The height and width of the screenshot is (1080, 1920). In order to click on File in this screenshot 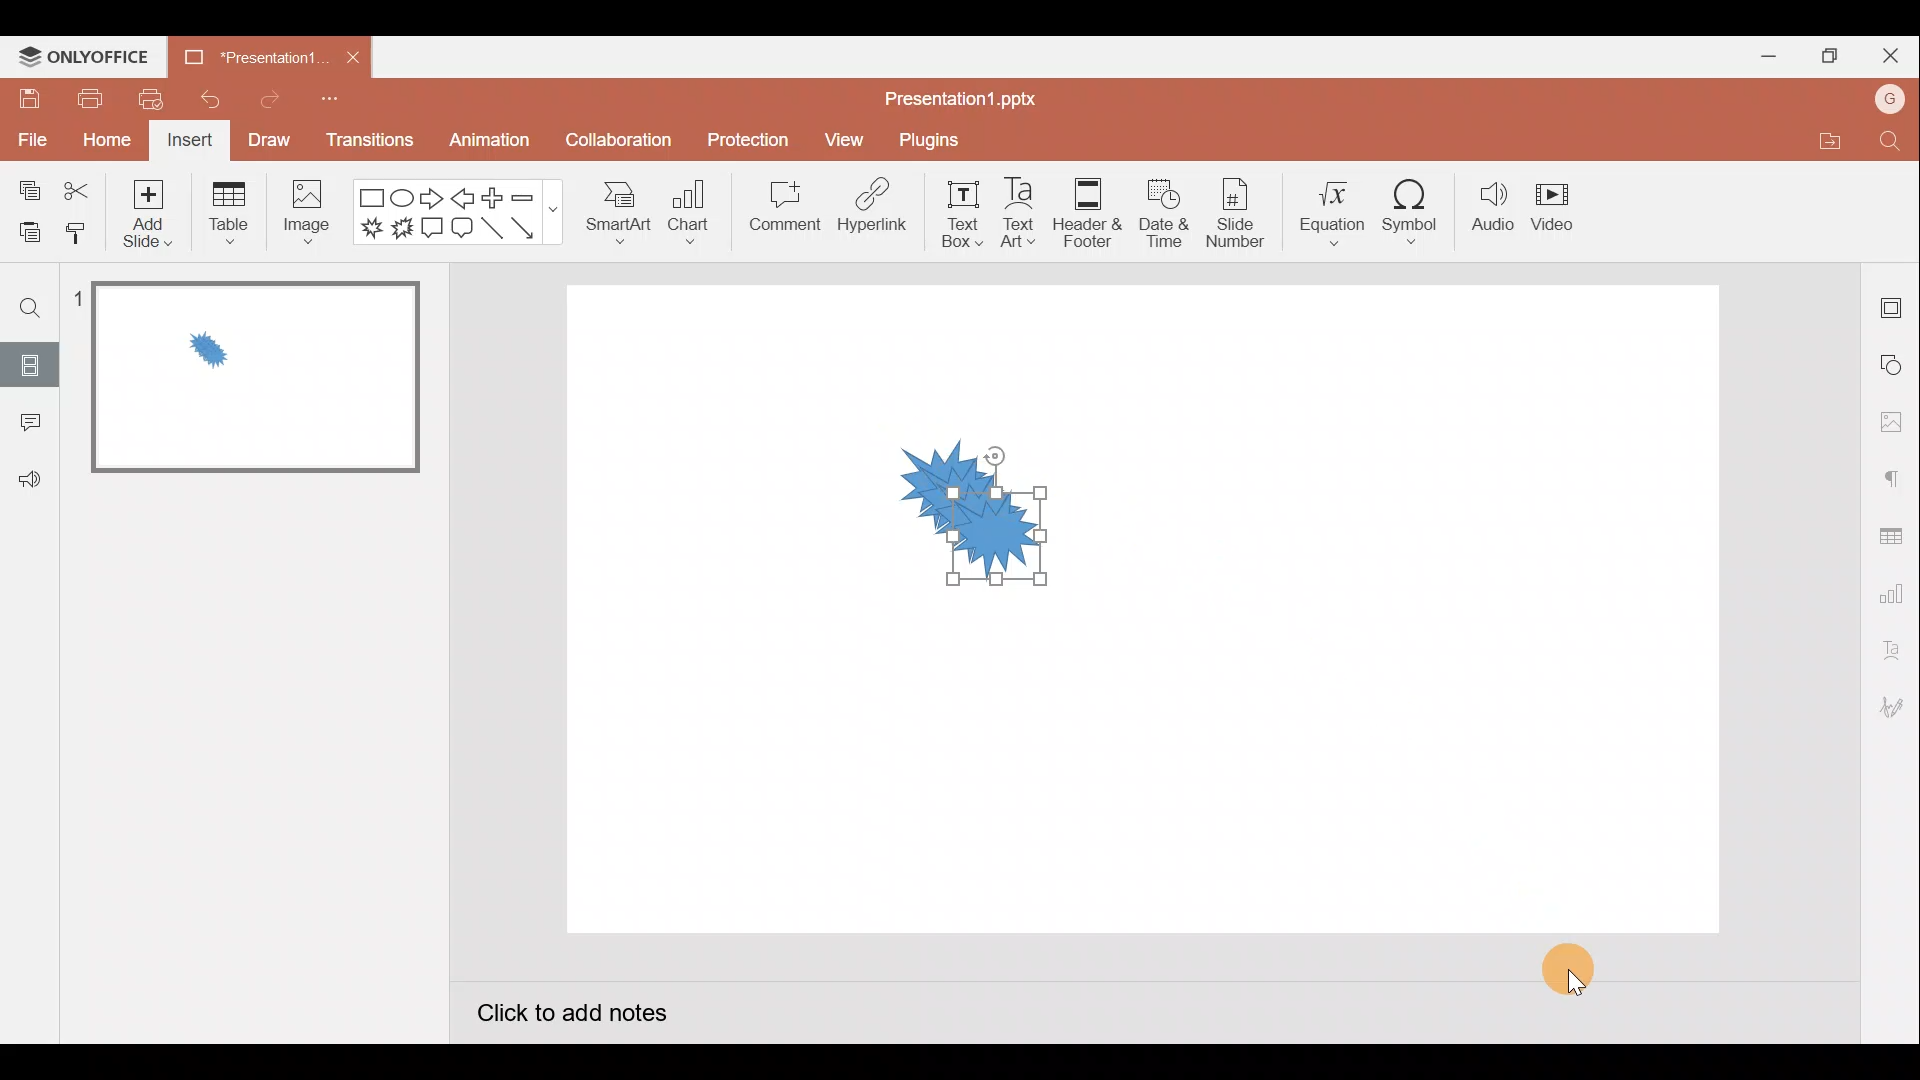, I will do `click(30, 143)`.